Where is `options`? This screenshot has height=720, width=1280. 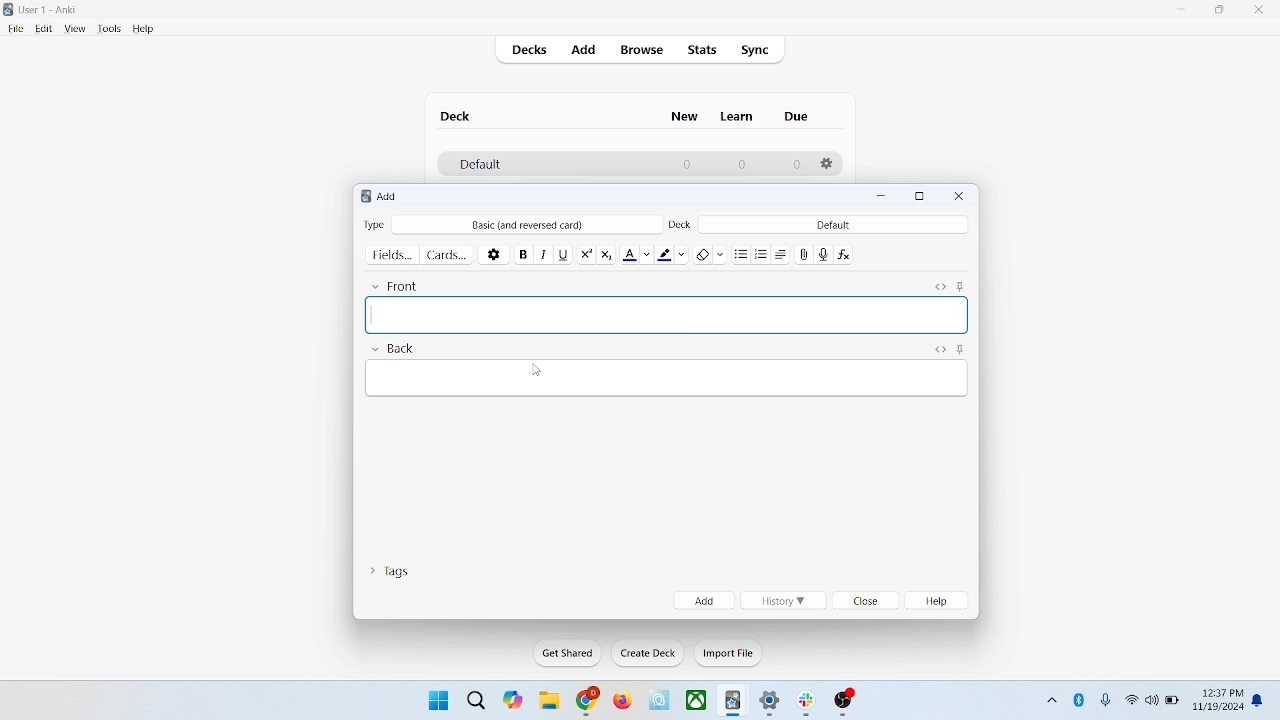
options is located at coordinates (828, 164).